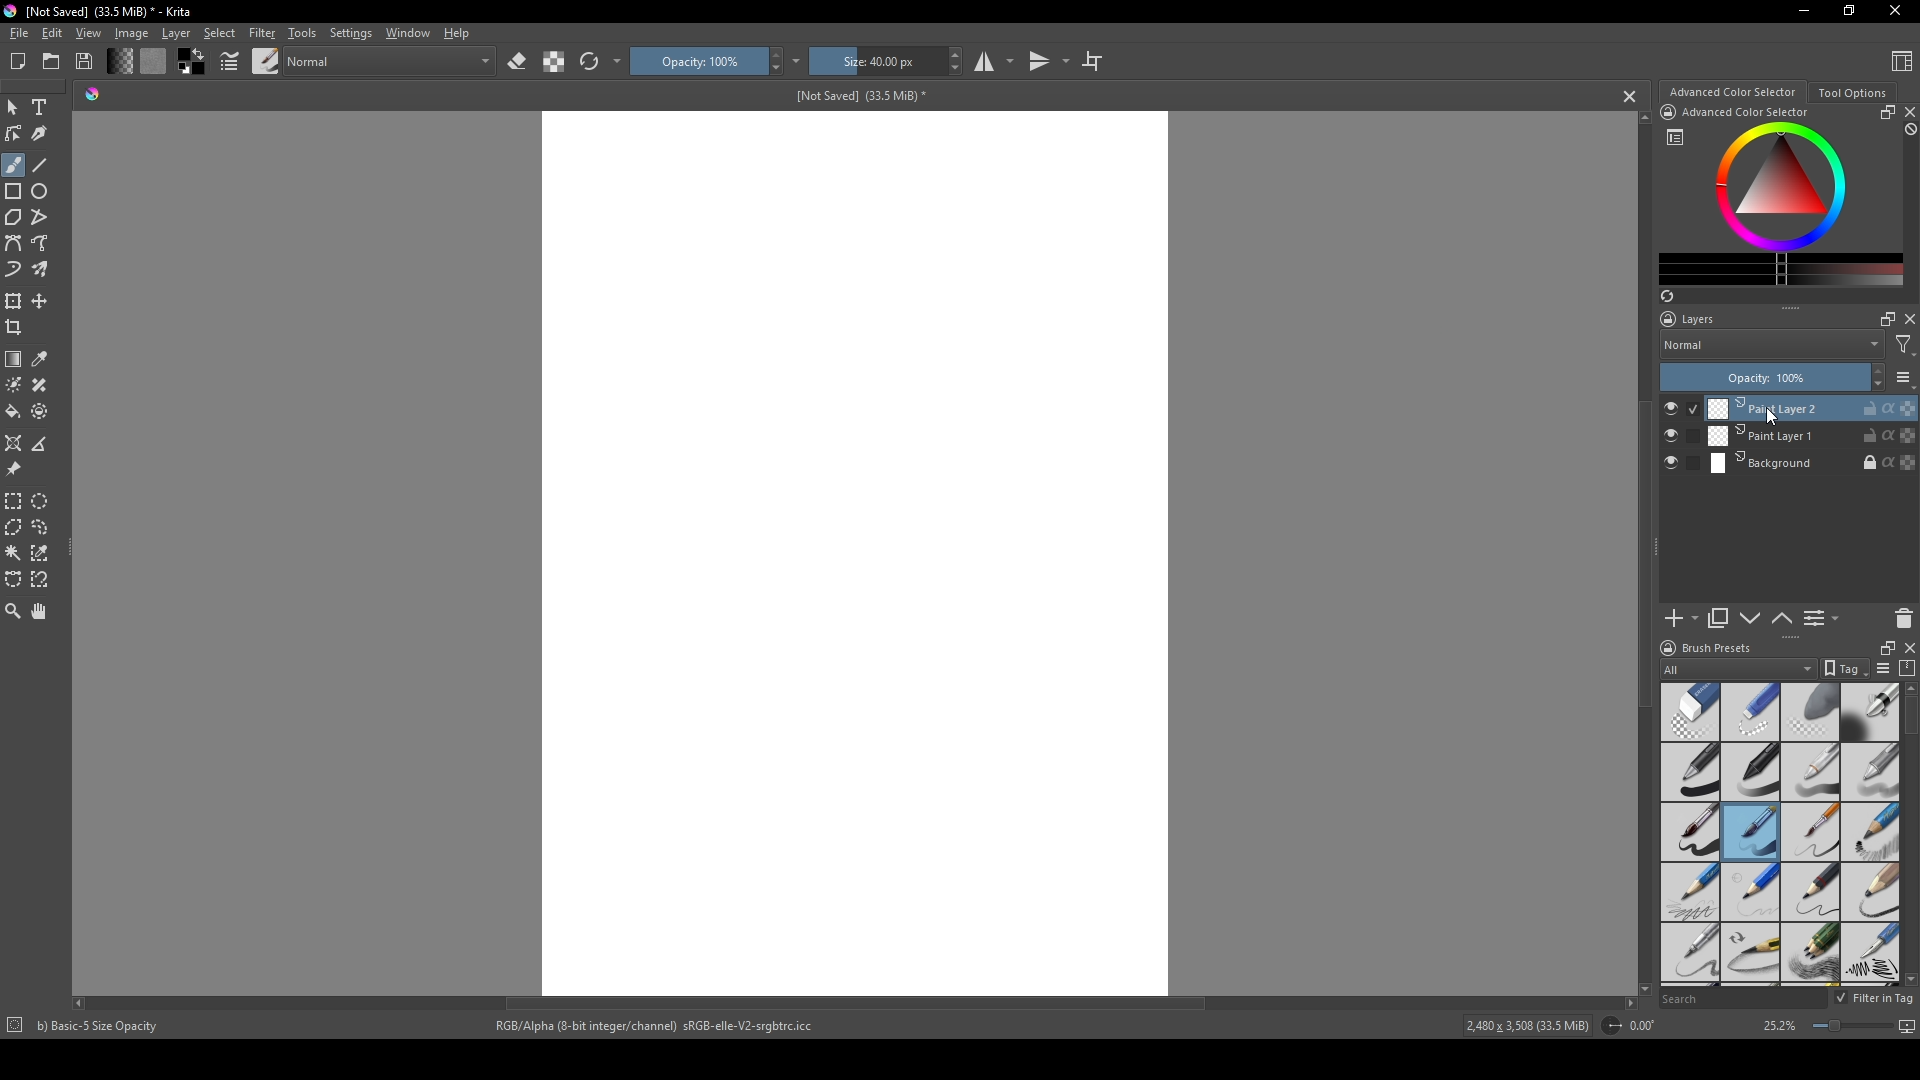 Image resolution: width=1920 pixels, height=1080 pixels. What do you see at coordinates (1805, 10) in the screenshot?
I see `minimize` at bounding box center [1805, 10].